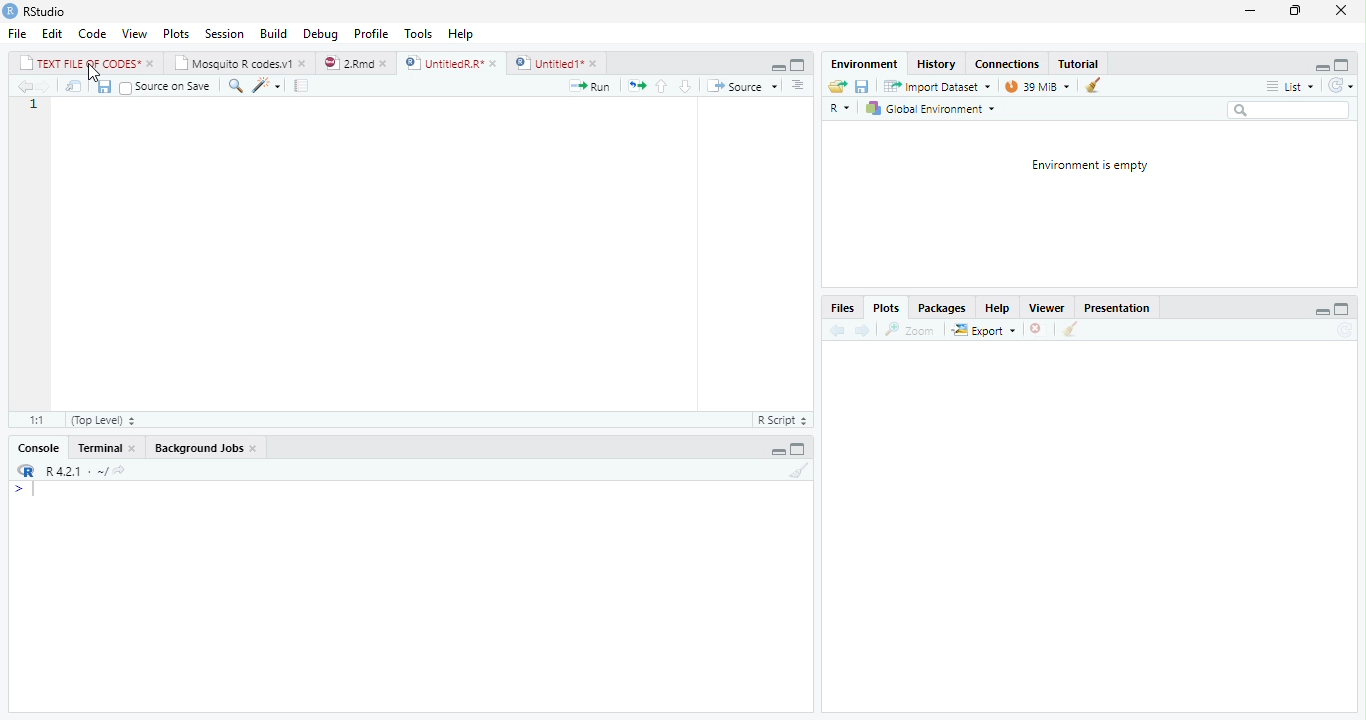  What do you see at coordinates (1322, 309) in the screenshot?
I see `Minimize` at bounding box center [1322, 309].